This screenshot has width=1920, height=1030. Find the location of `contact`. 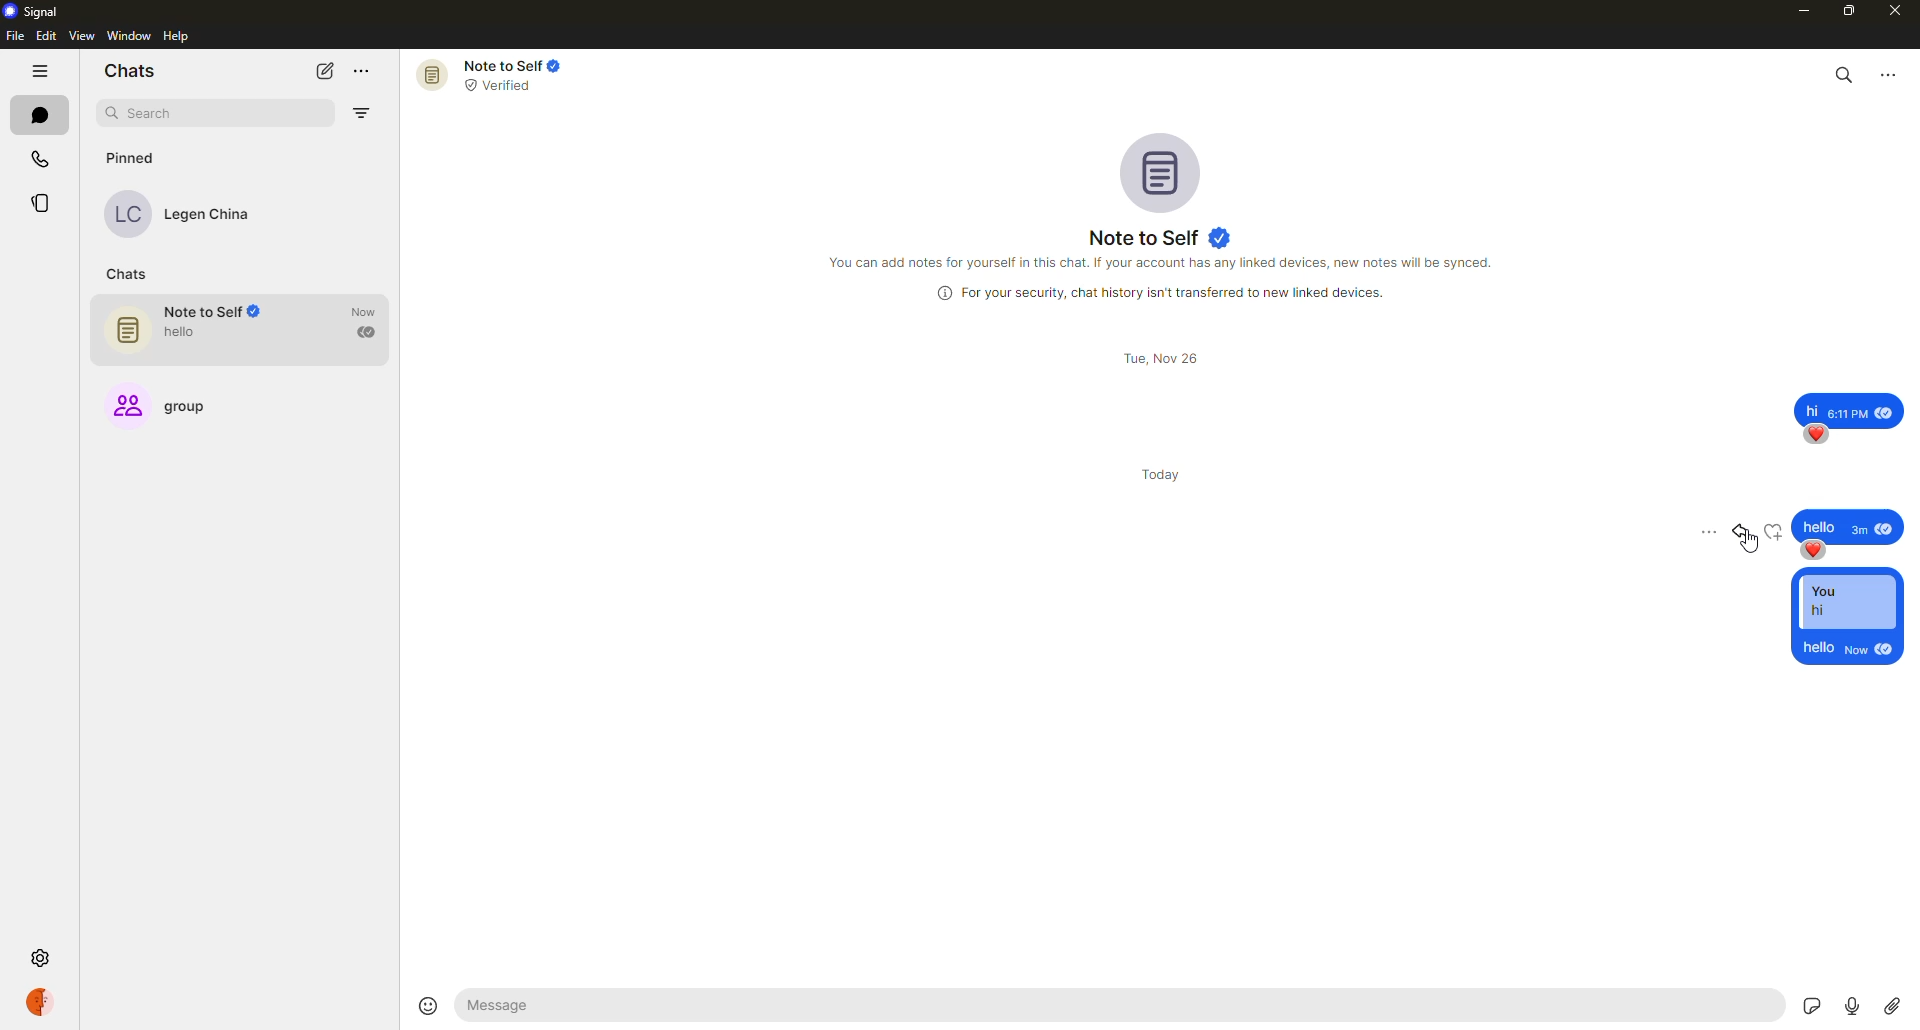

contact is located at coordinates (192, 214).